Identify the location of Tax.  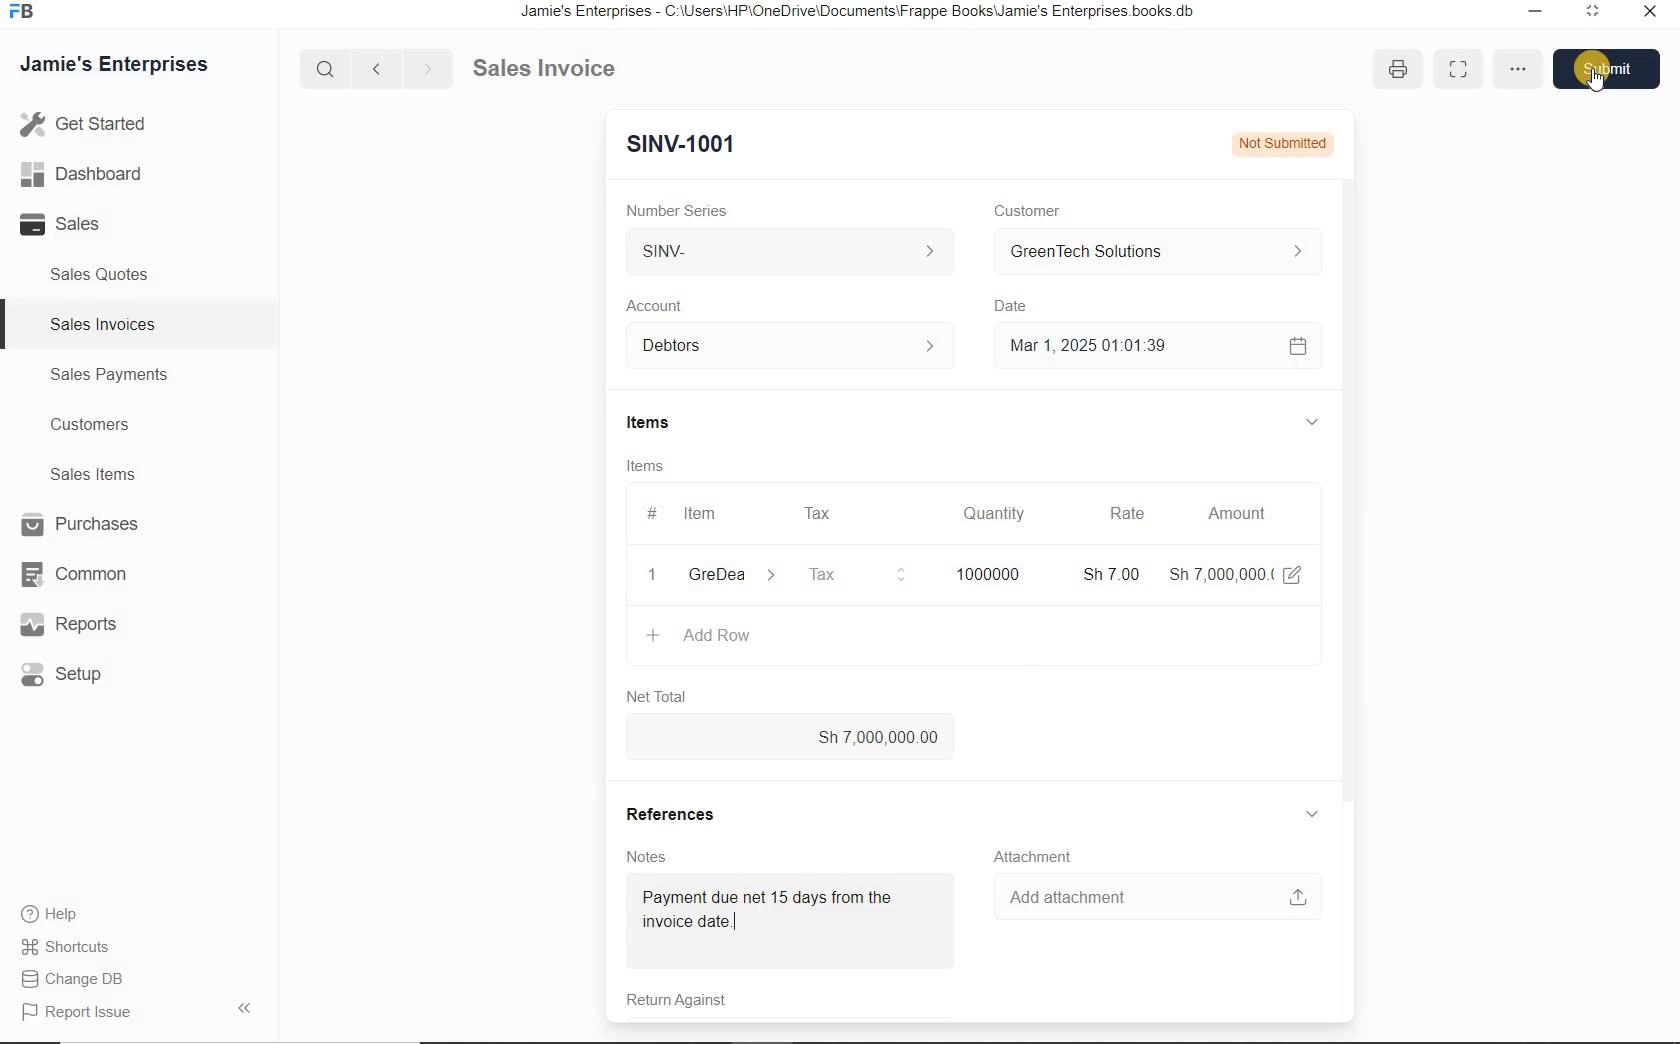
(855, 573).